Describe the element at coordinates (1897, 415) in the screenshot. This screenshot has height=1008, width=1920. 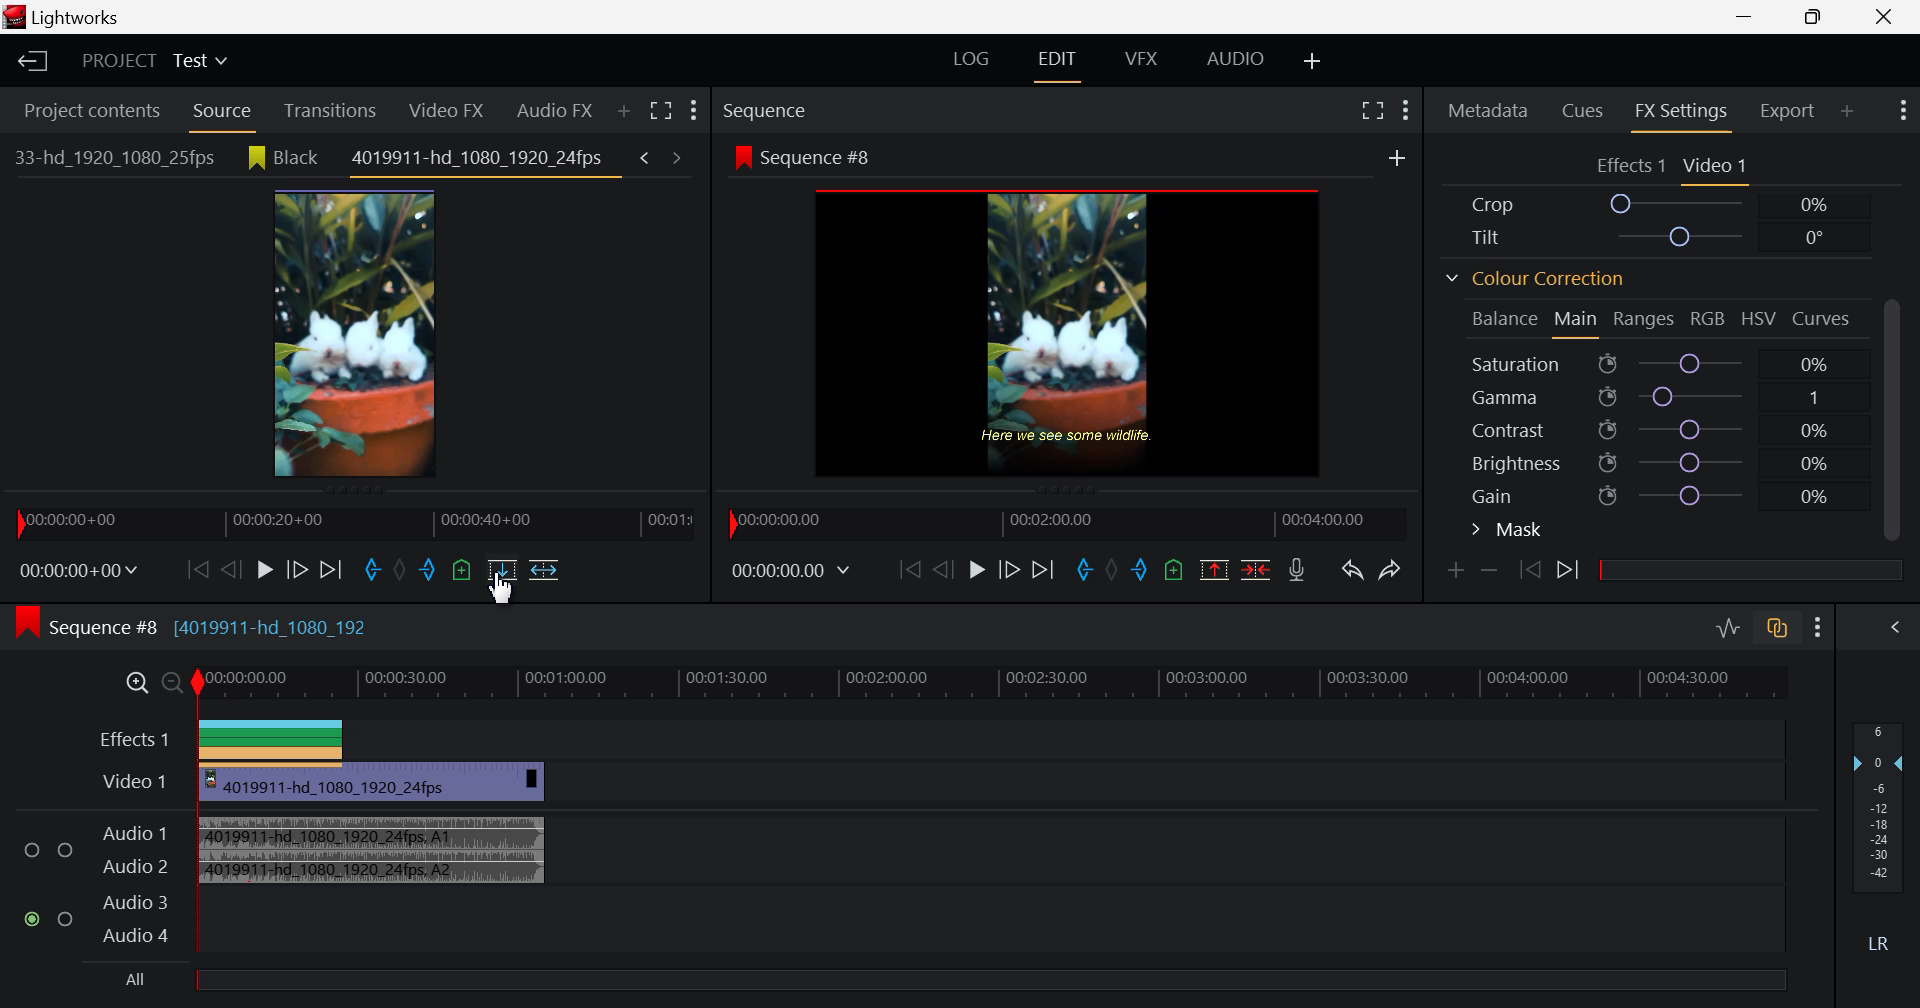
I see `Scroll bar` at that location.